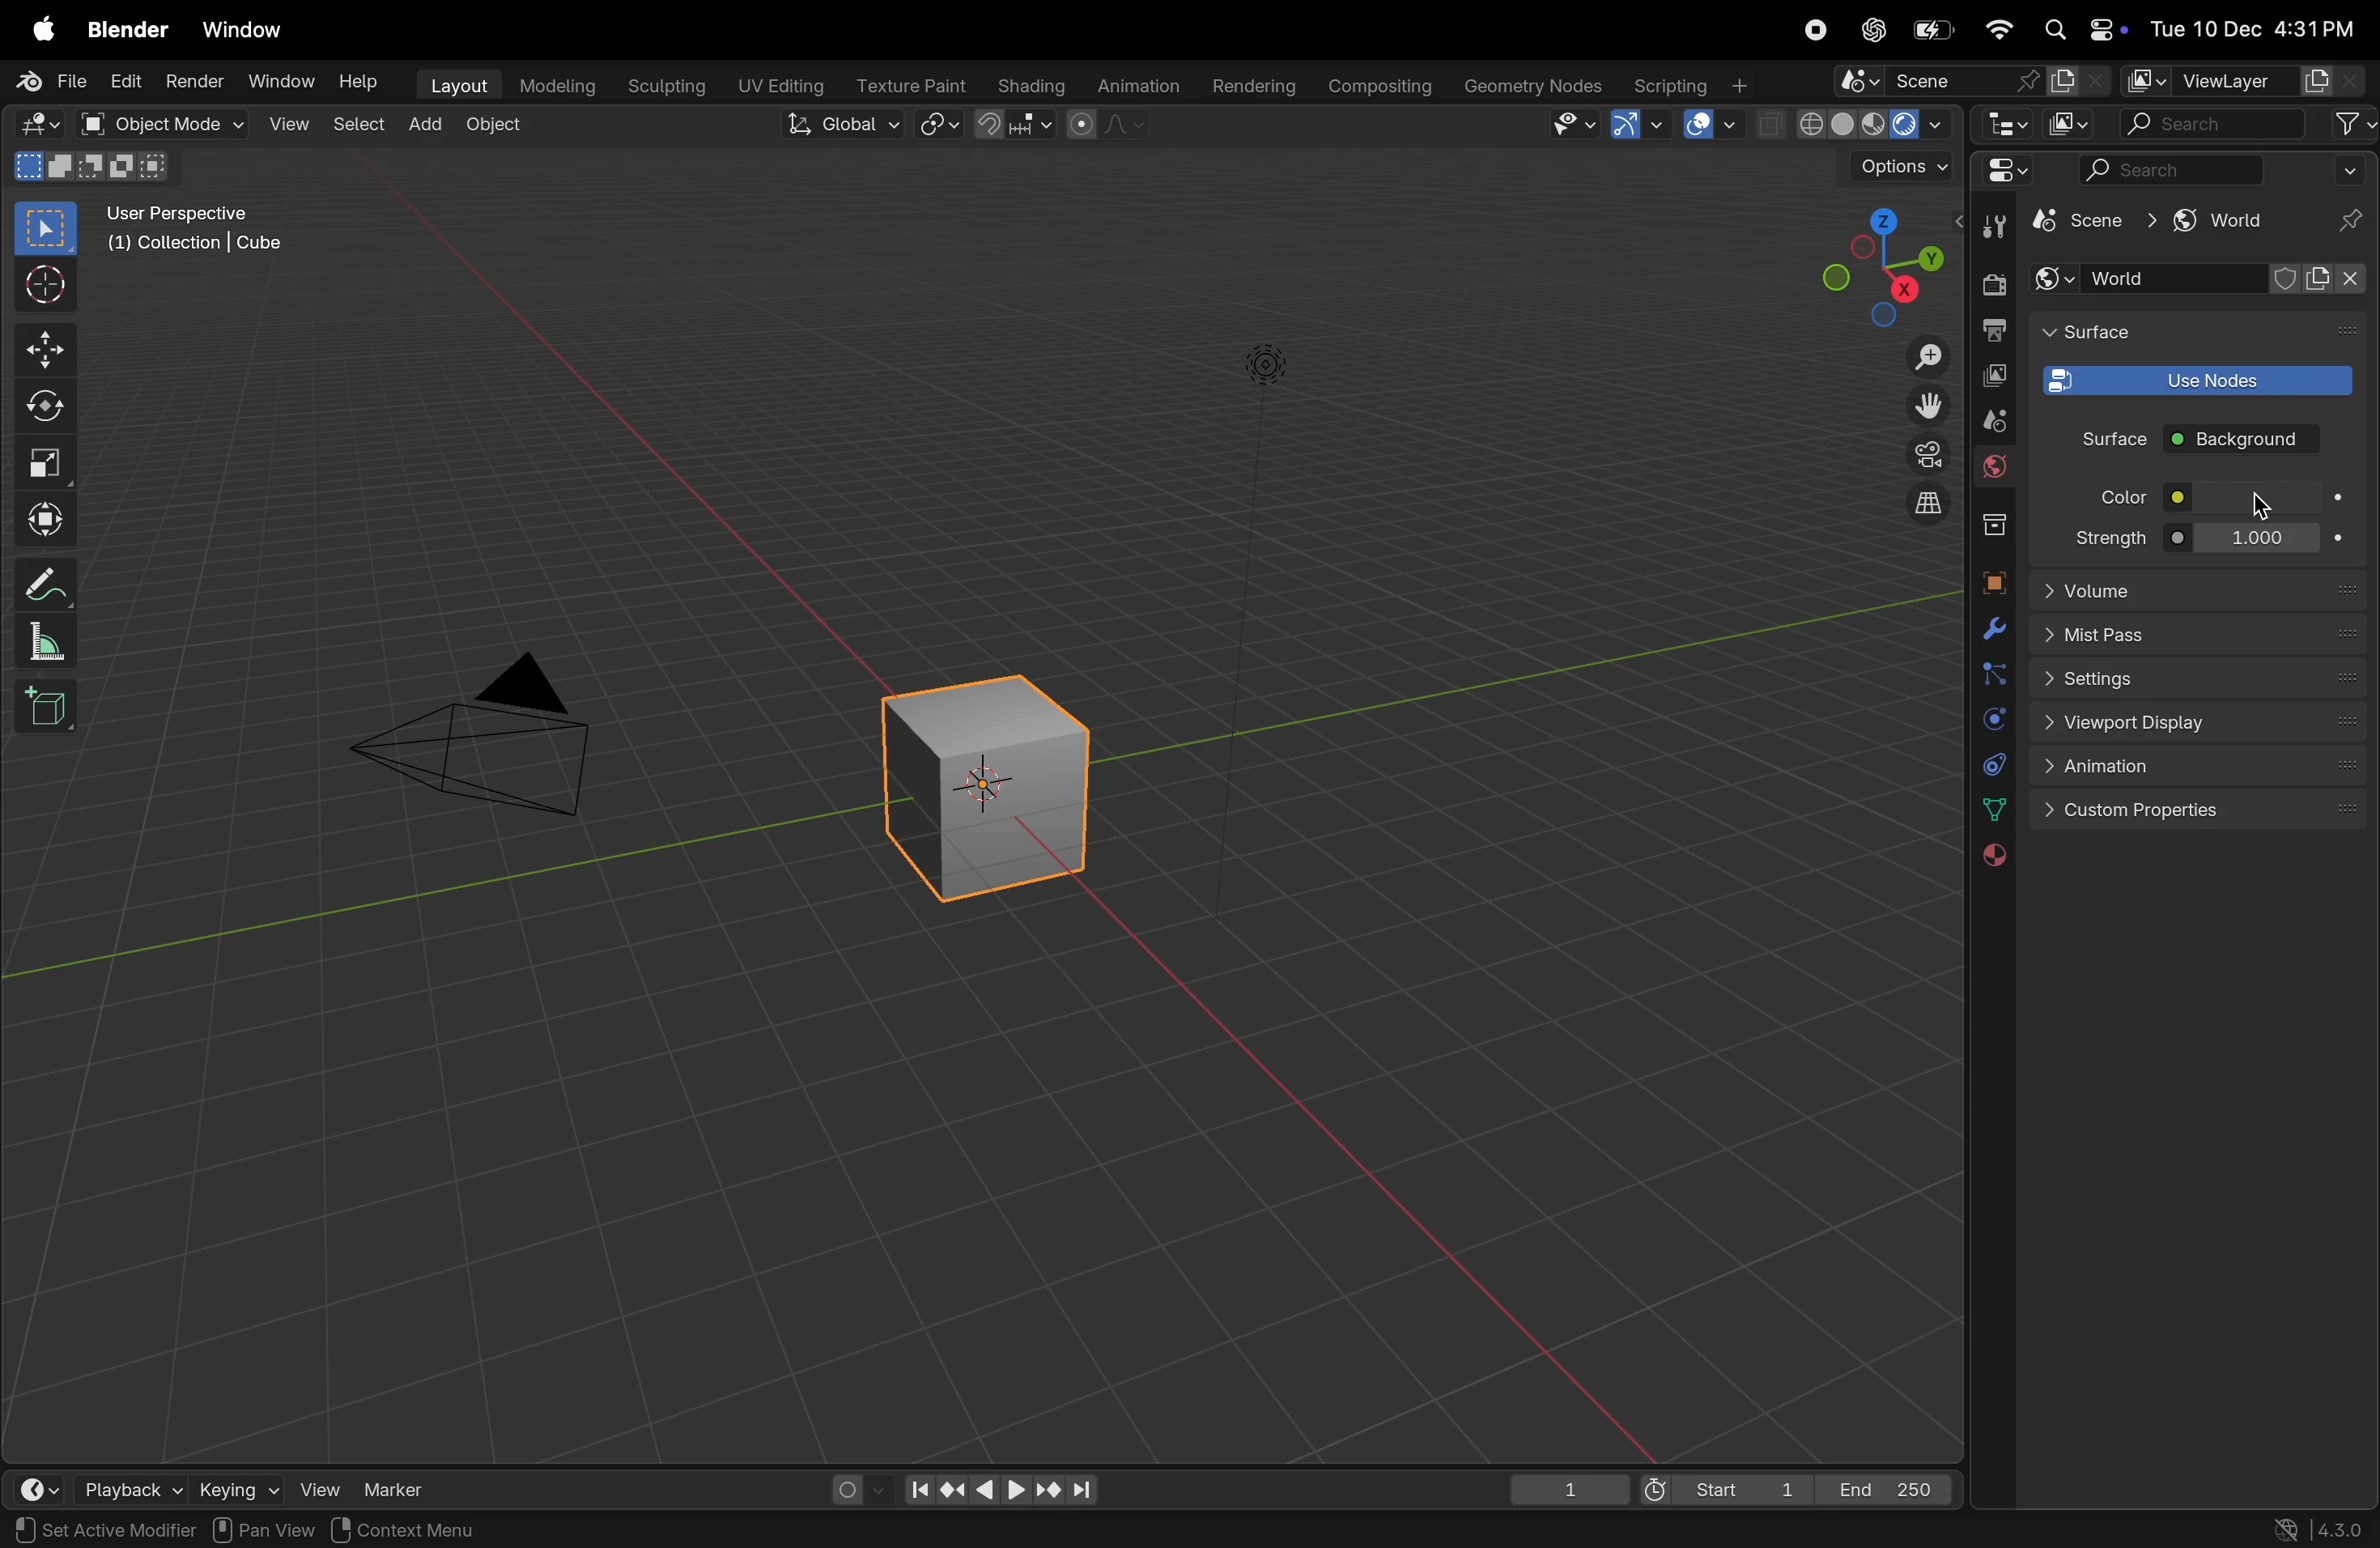 This screenshot has width=2380, height=1548. Describe the element at coordinates (317, 1531) in the screenshot. I see `region` at that location.